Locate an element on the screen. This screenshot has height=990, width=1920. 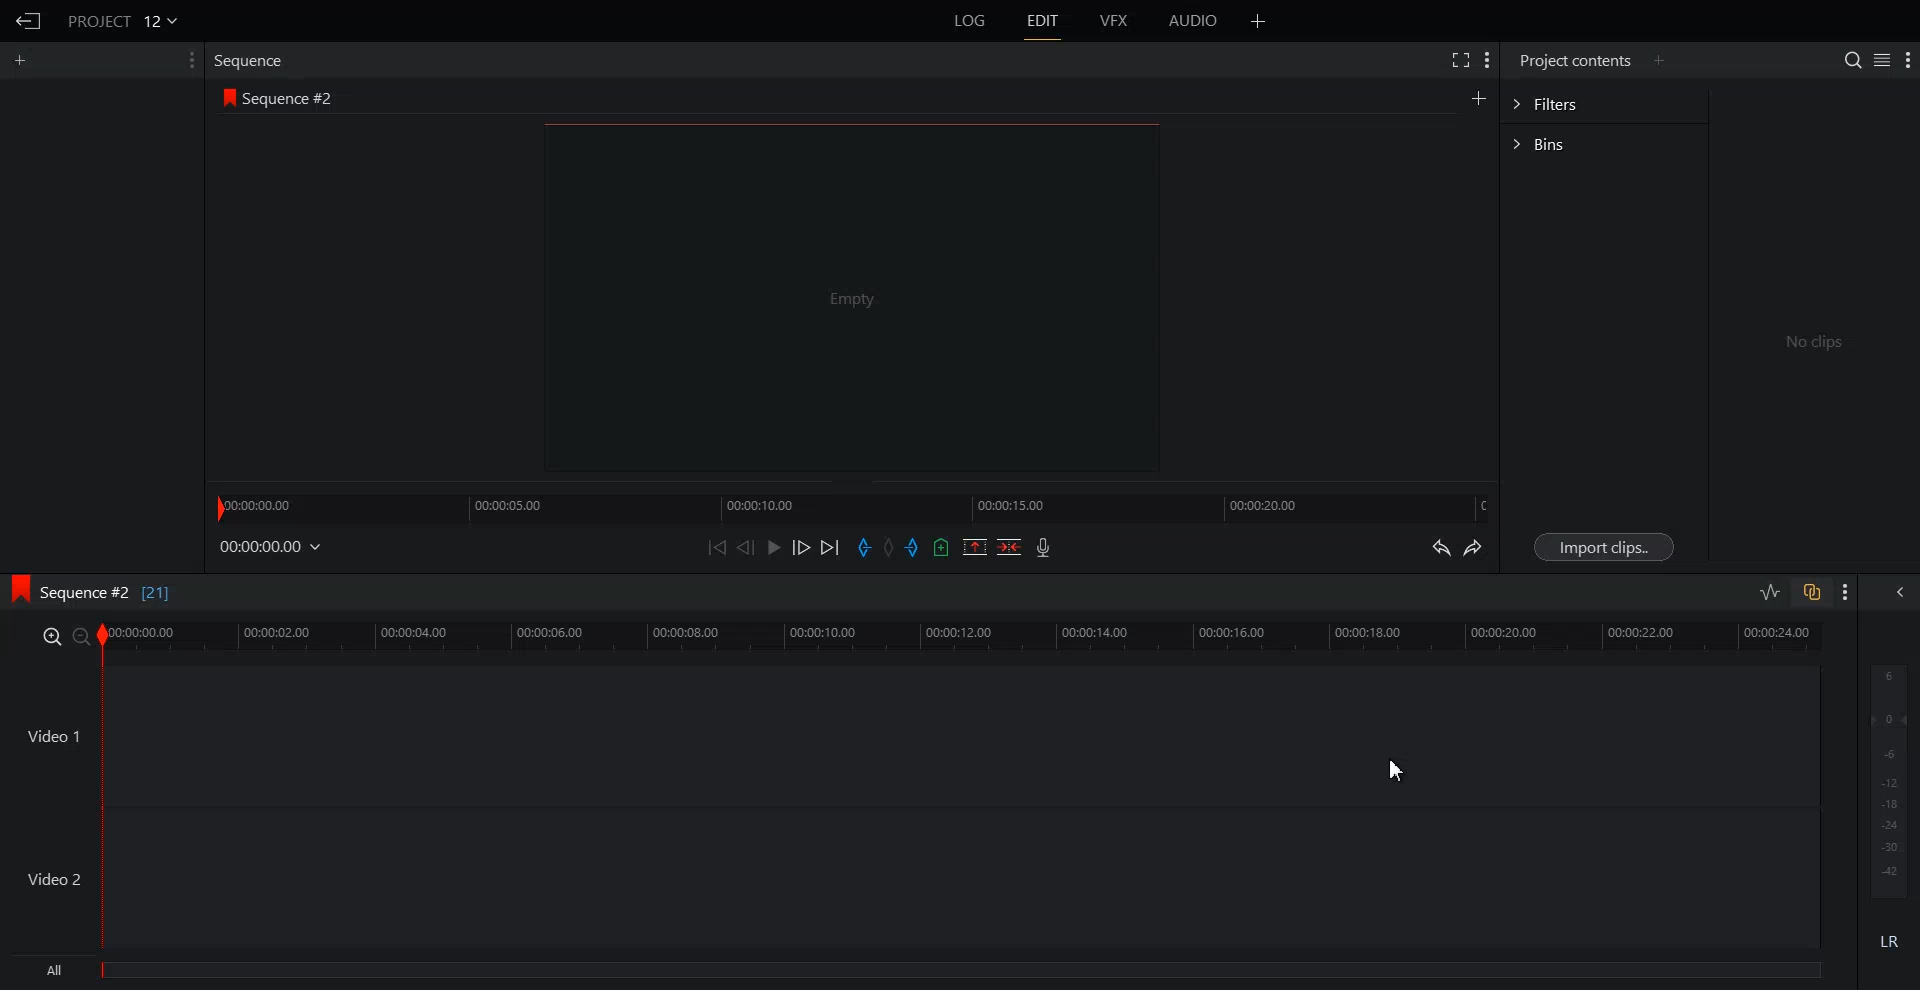
Undo is located at coordinates (1440, 547).